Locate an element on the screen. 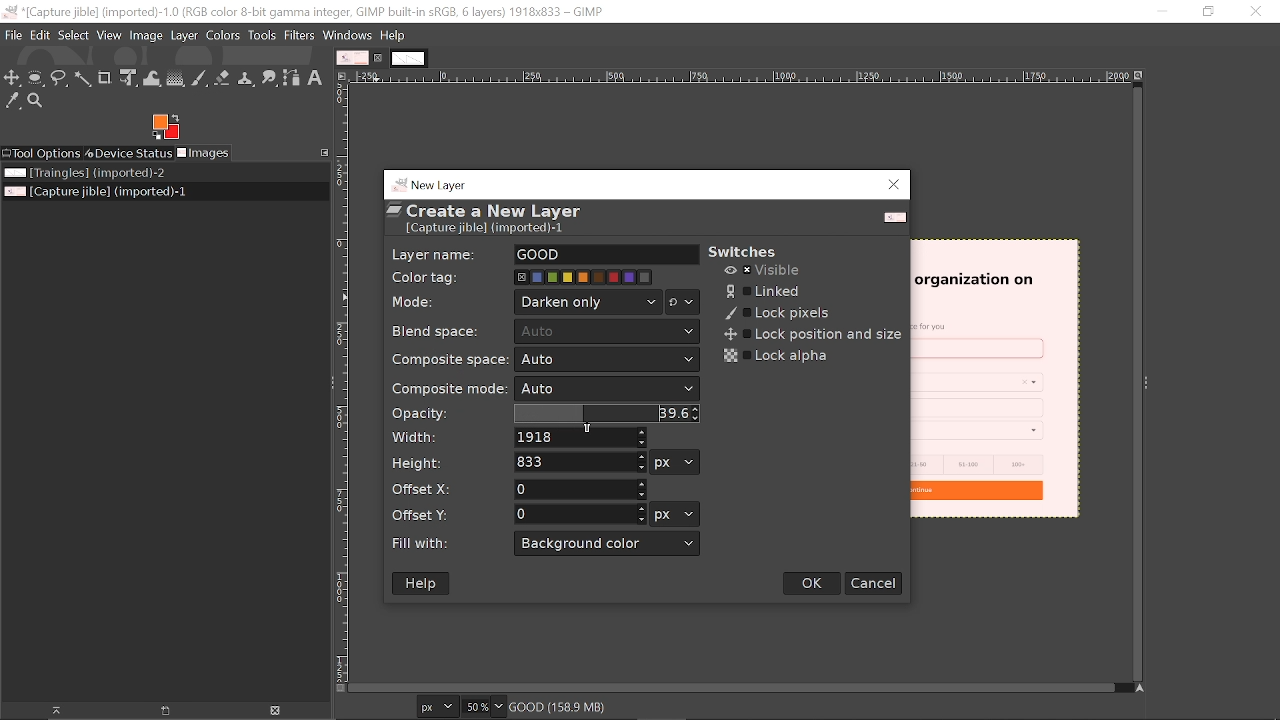 This screenshot has height=720, width=1280. Foreground color is located at coordinates (165, 127).